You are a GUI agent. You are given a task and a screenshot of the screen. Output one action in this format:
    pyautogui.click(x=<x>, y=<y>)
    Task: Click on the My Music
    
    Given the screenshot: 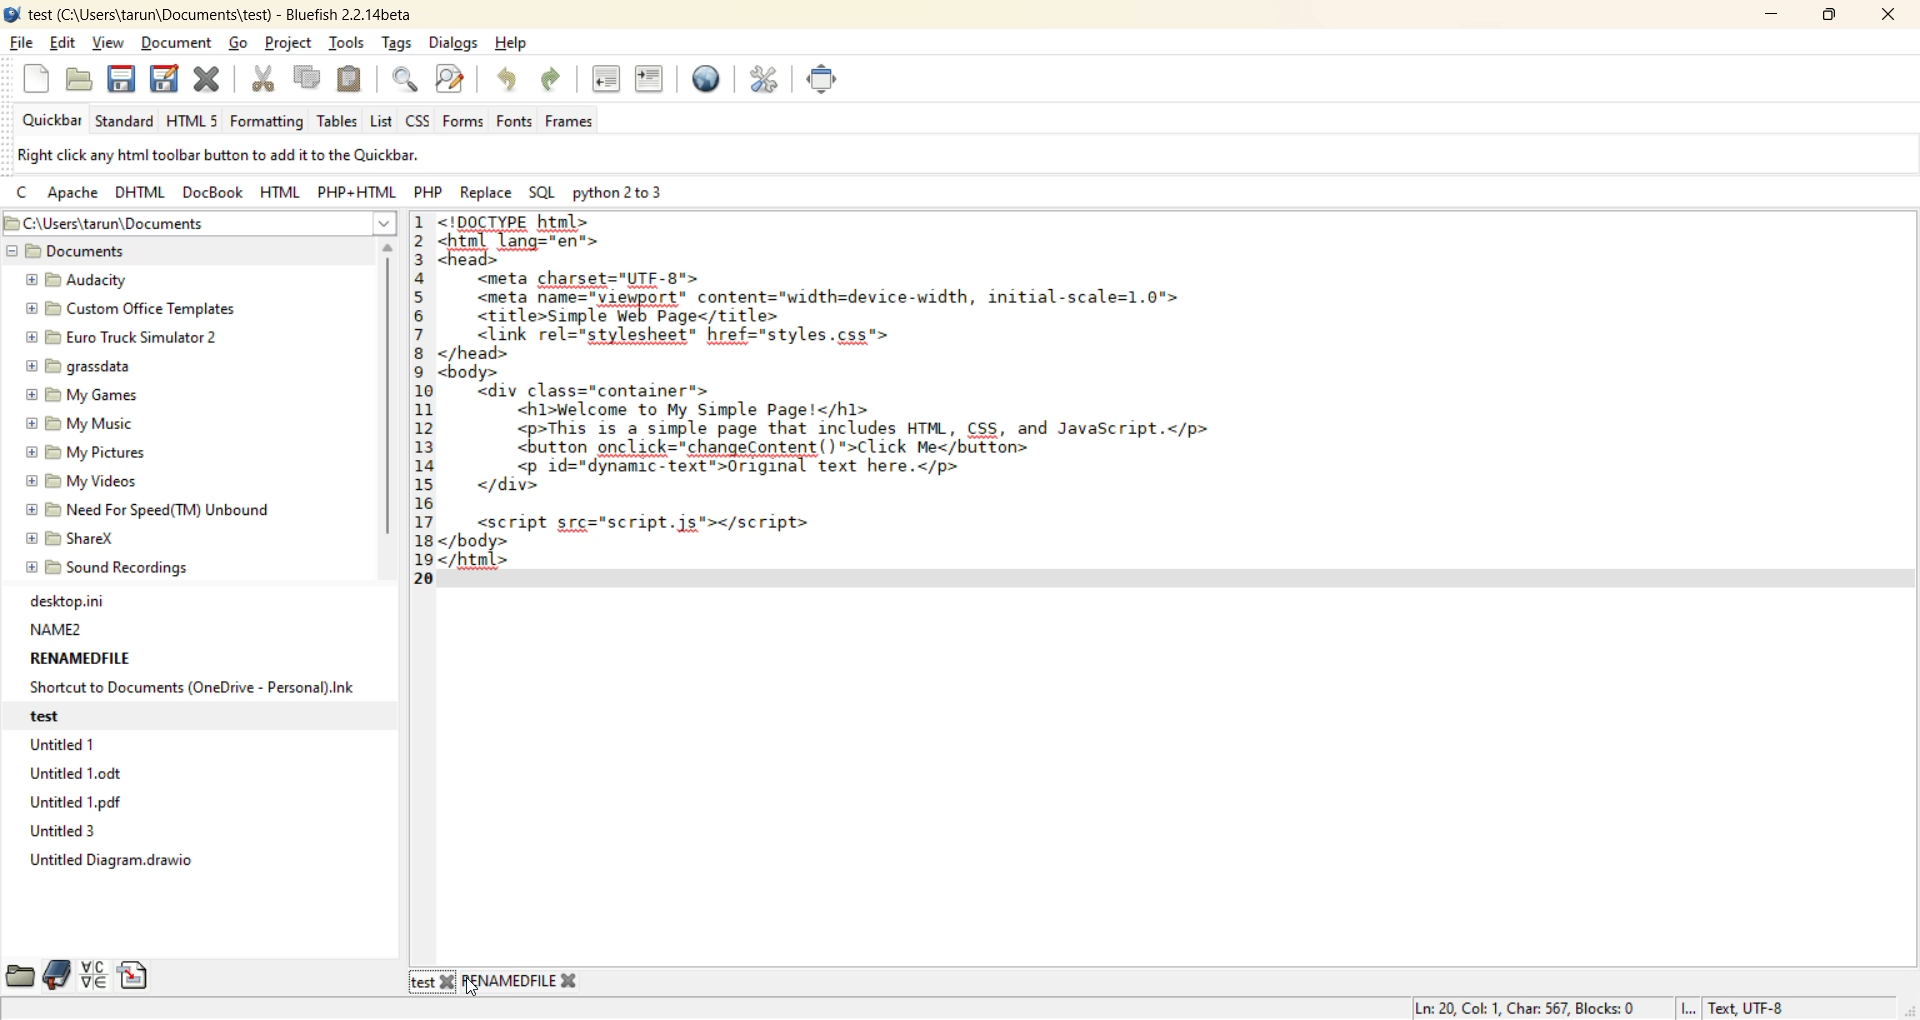 What is the action you would take?
    pyautogui.click(x=87, y=421)
    